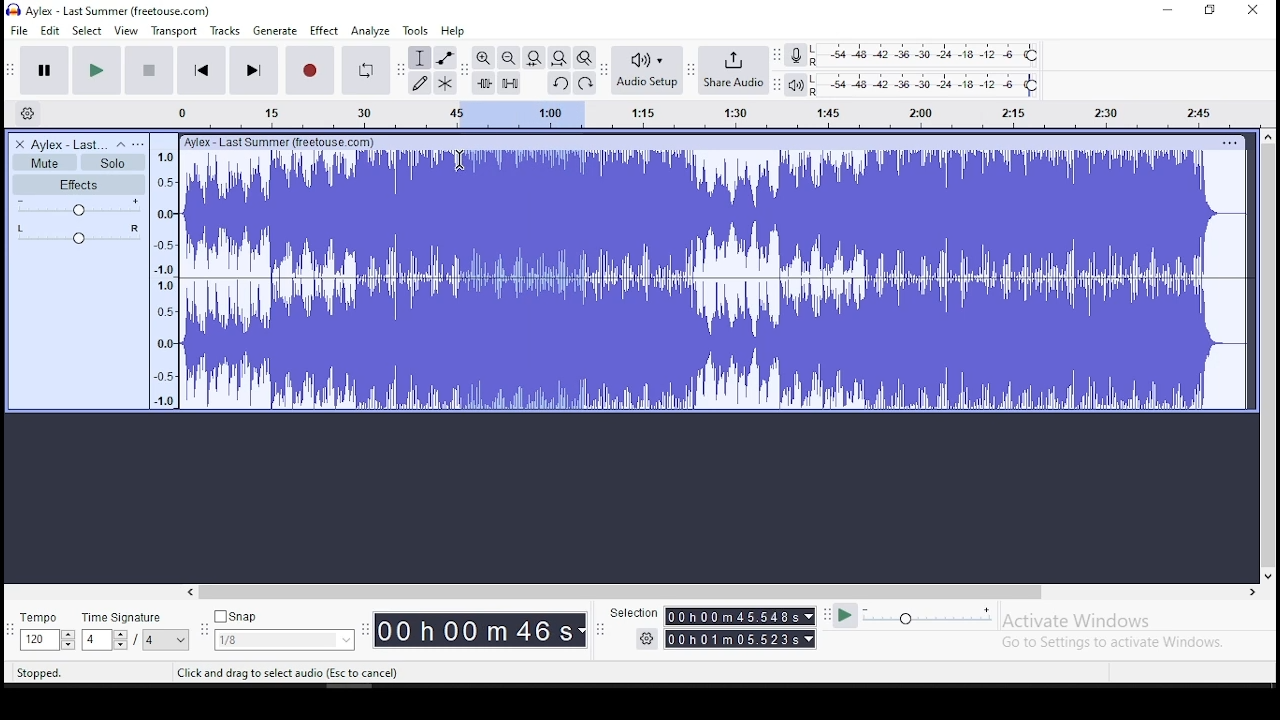 Image resolution: width=1280 pixels, height=720 pixels. Describe the element at coordinates (139, 144) in the screenshot. I see `open menu` at that location.